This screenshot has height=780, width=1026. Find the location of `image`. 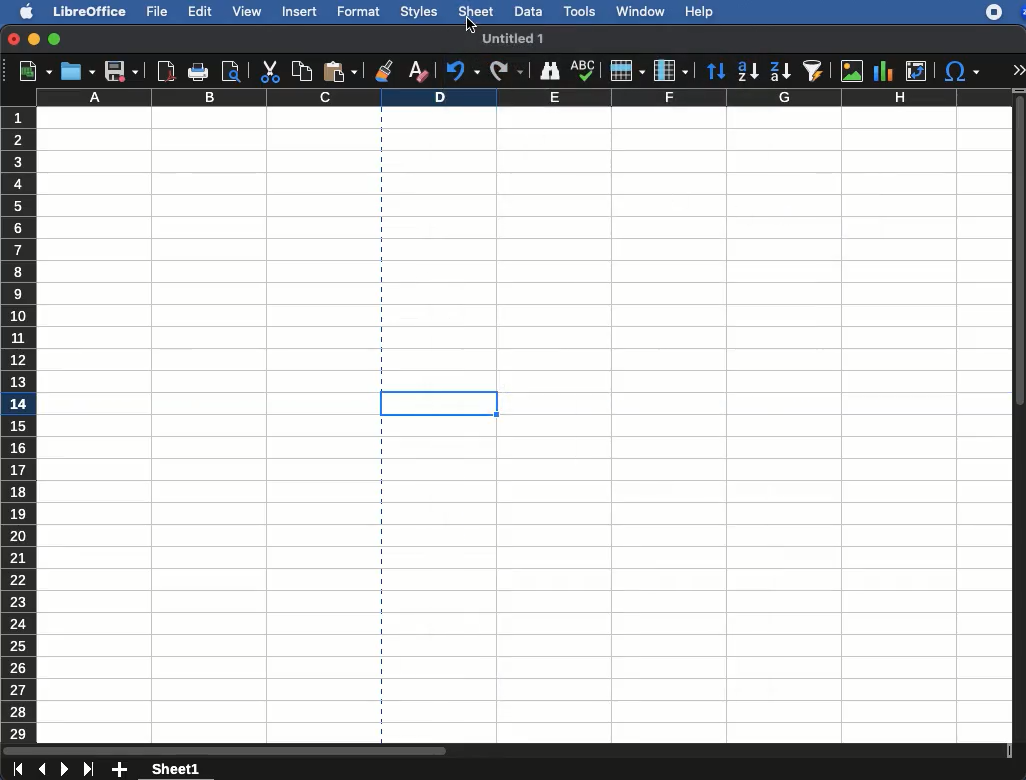

image is located at coordinates (852, 72).